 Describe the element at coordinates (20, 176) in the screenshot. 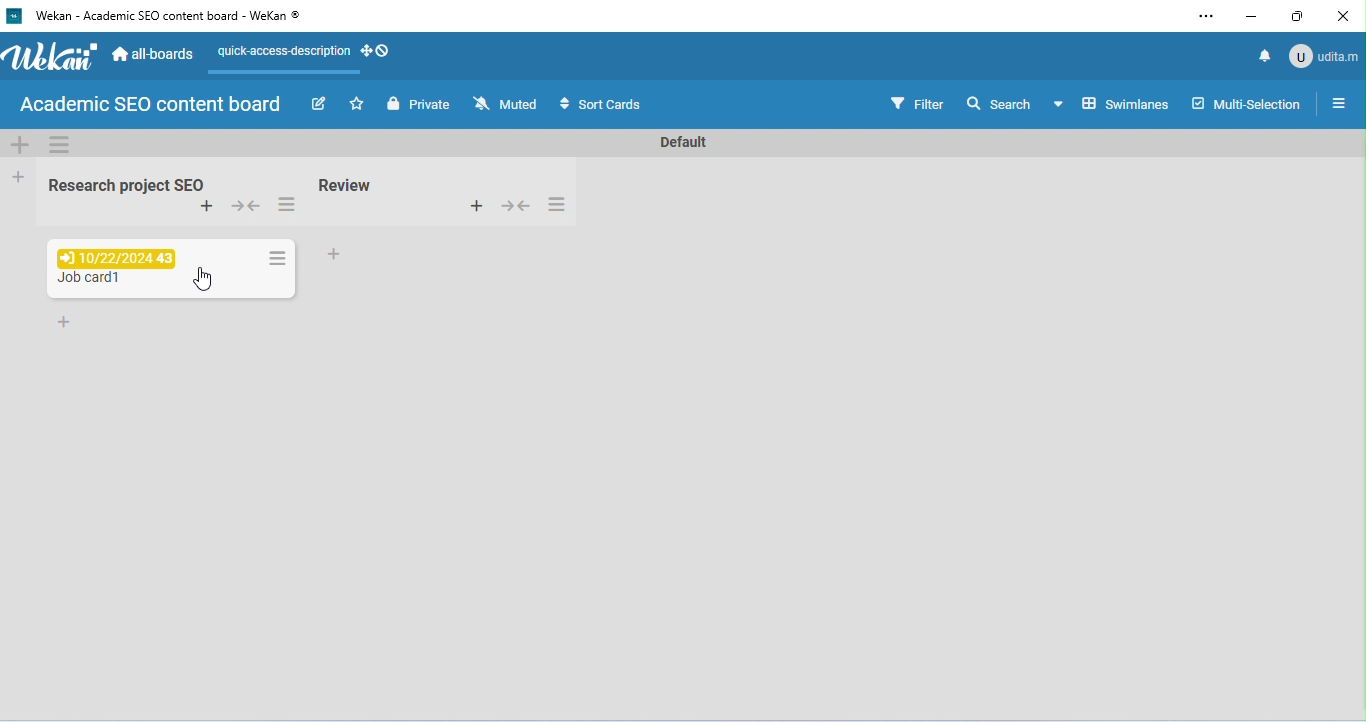

I see `add list` at that location.